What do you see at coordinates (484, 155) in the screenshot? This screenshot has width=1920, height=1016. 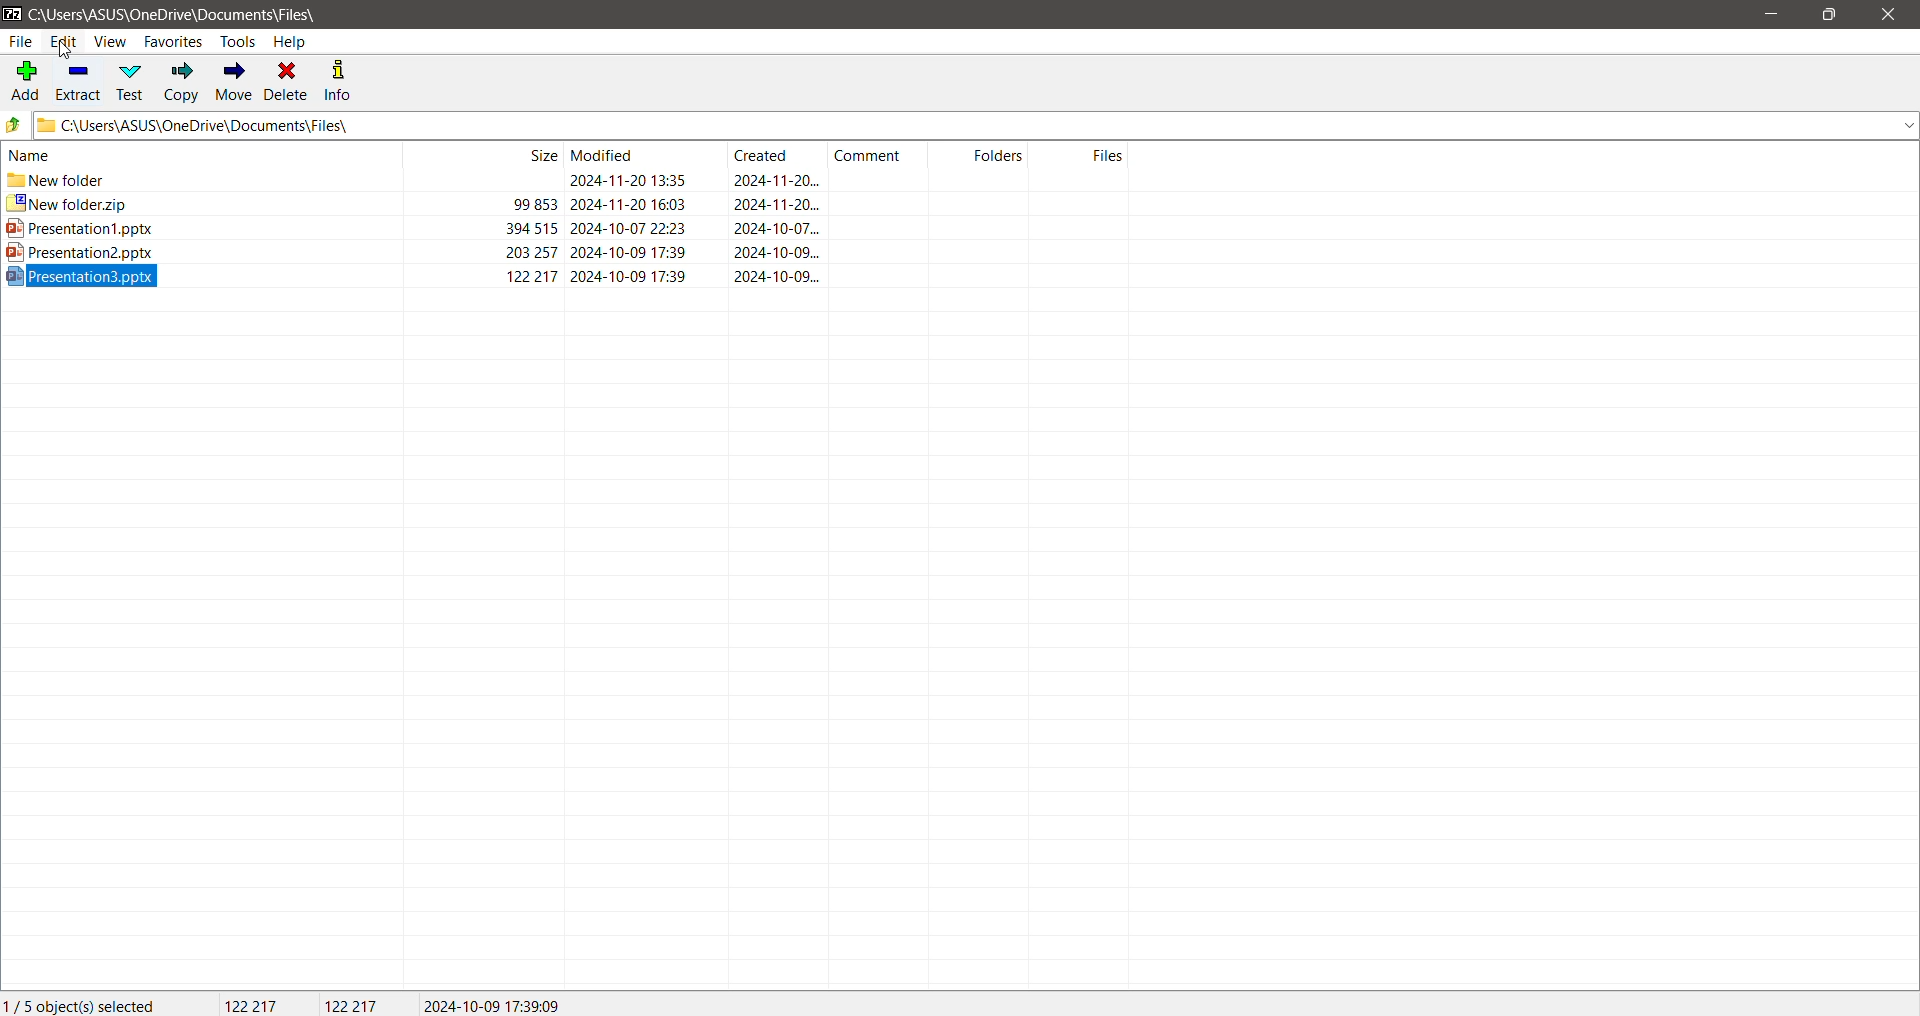 I see `File Sizes` at bounding box center [484, 155].